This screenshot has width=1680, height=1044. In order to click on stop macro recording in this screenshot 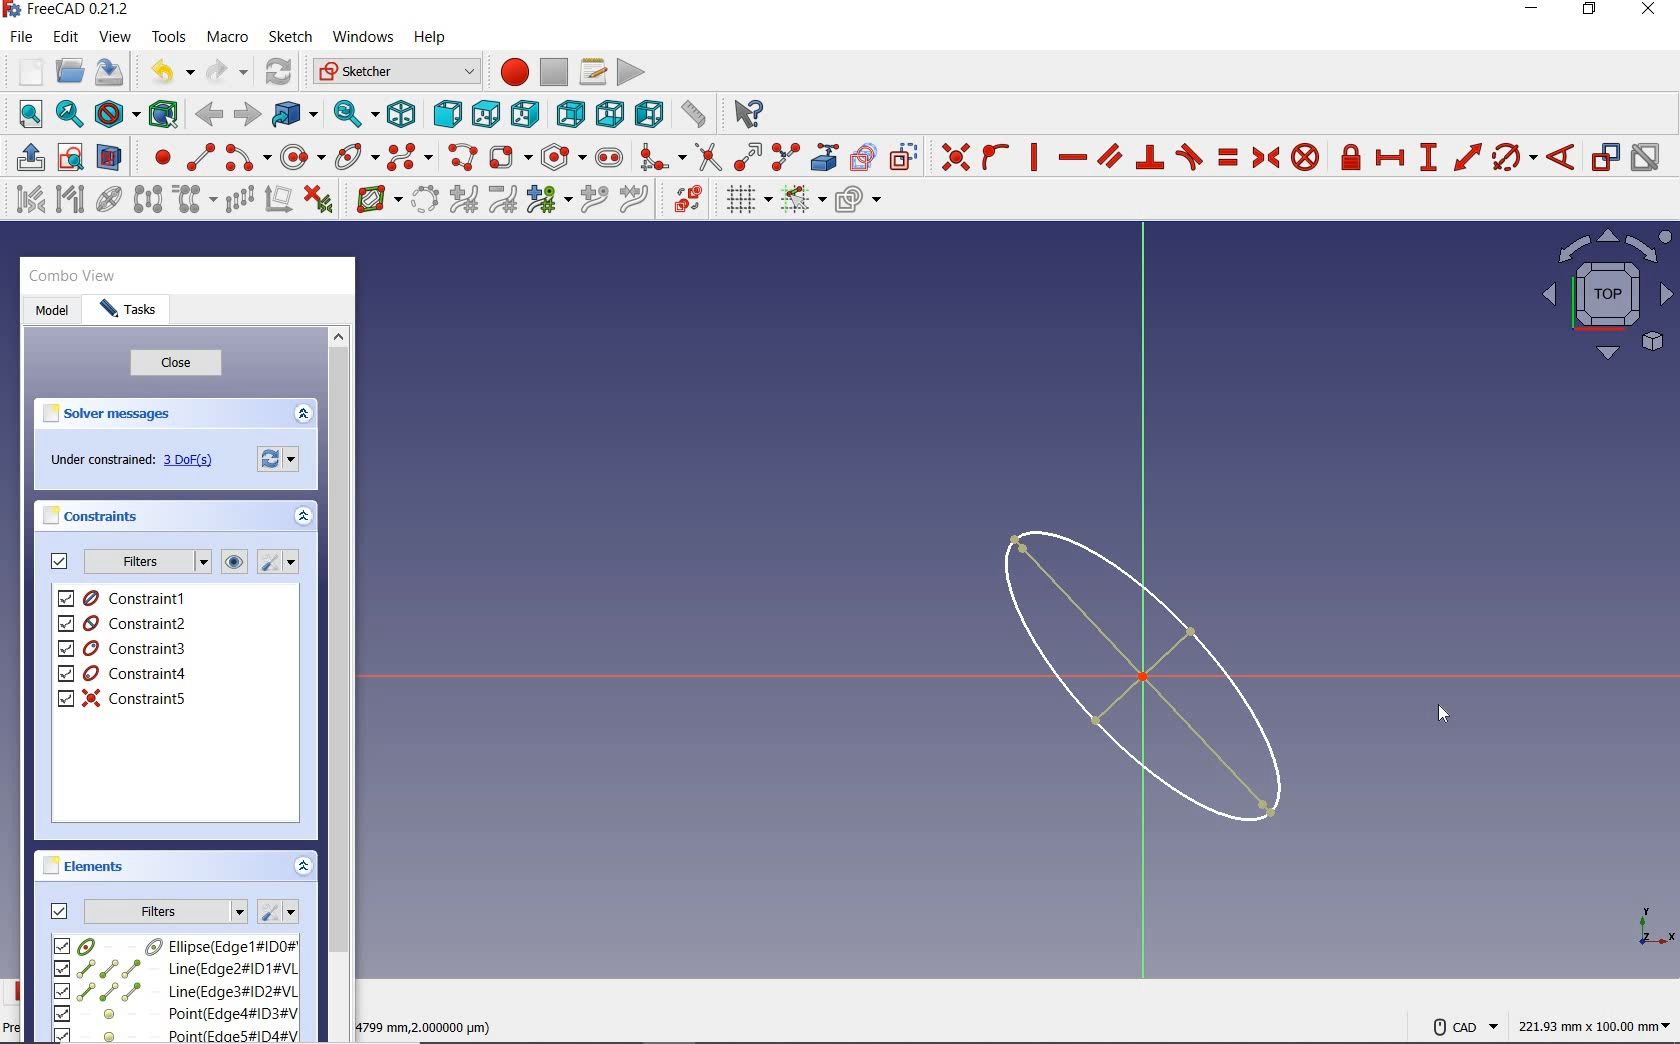, I will do `click(555, 71)`.